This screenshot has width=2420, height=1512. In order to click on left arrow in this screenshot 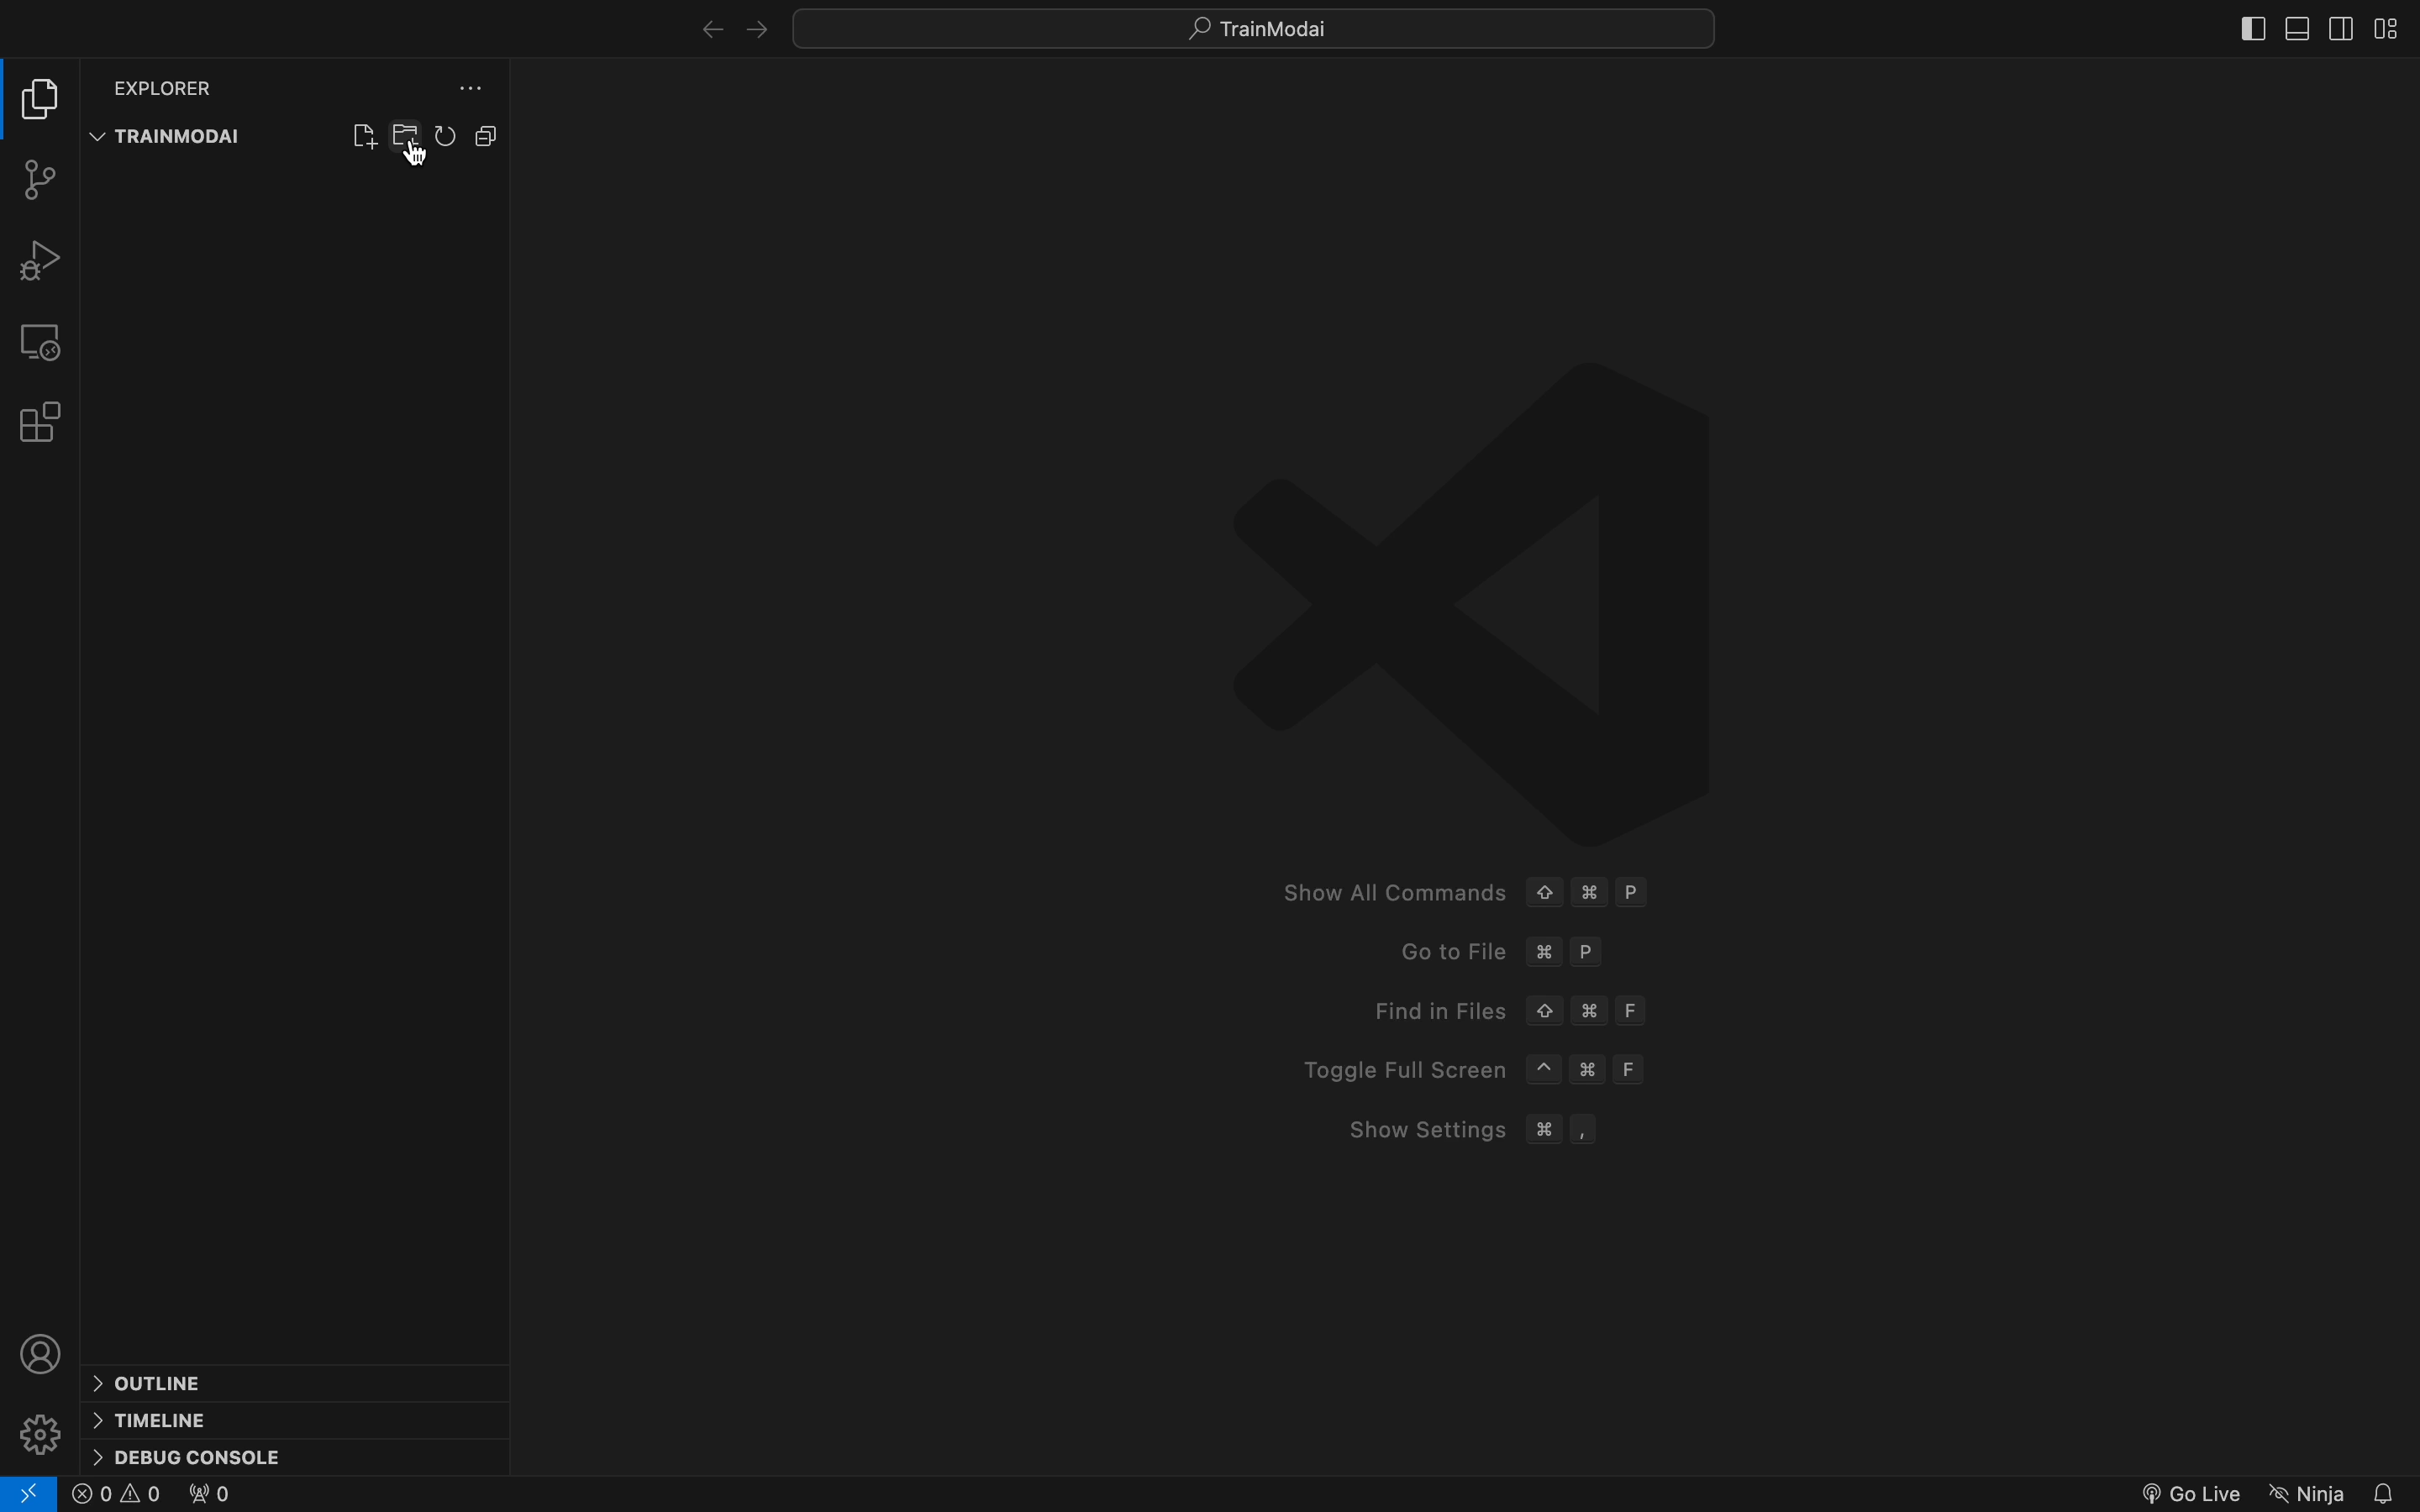, I will do `click(749, 25)`.